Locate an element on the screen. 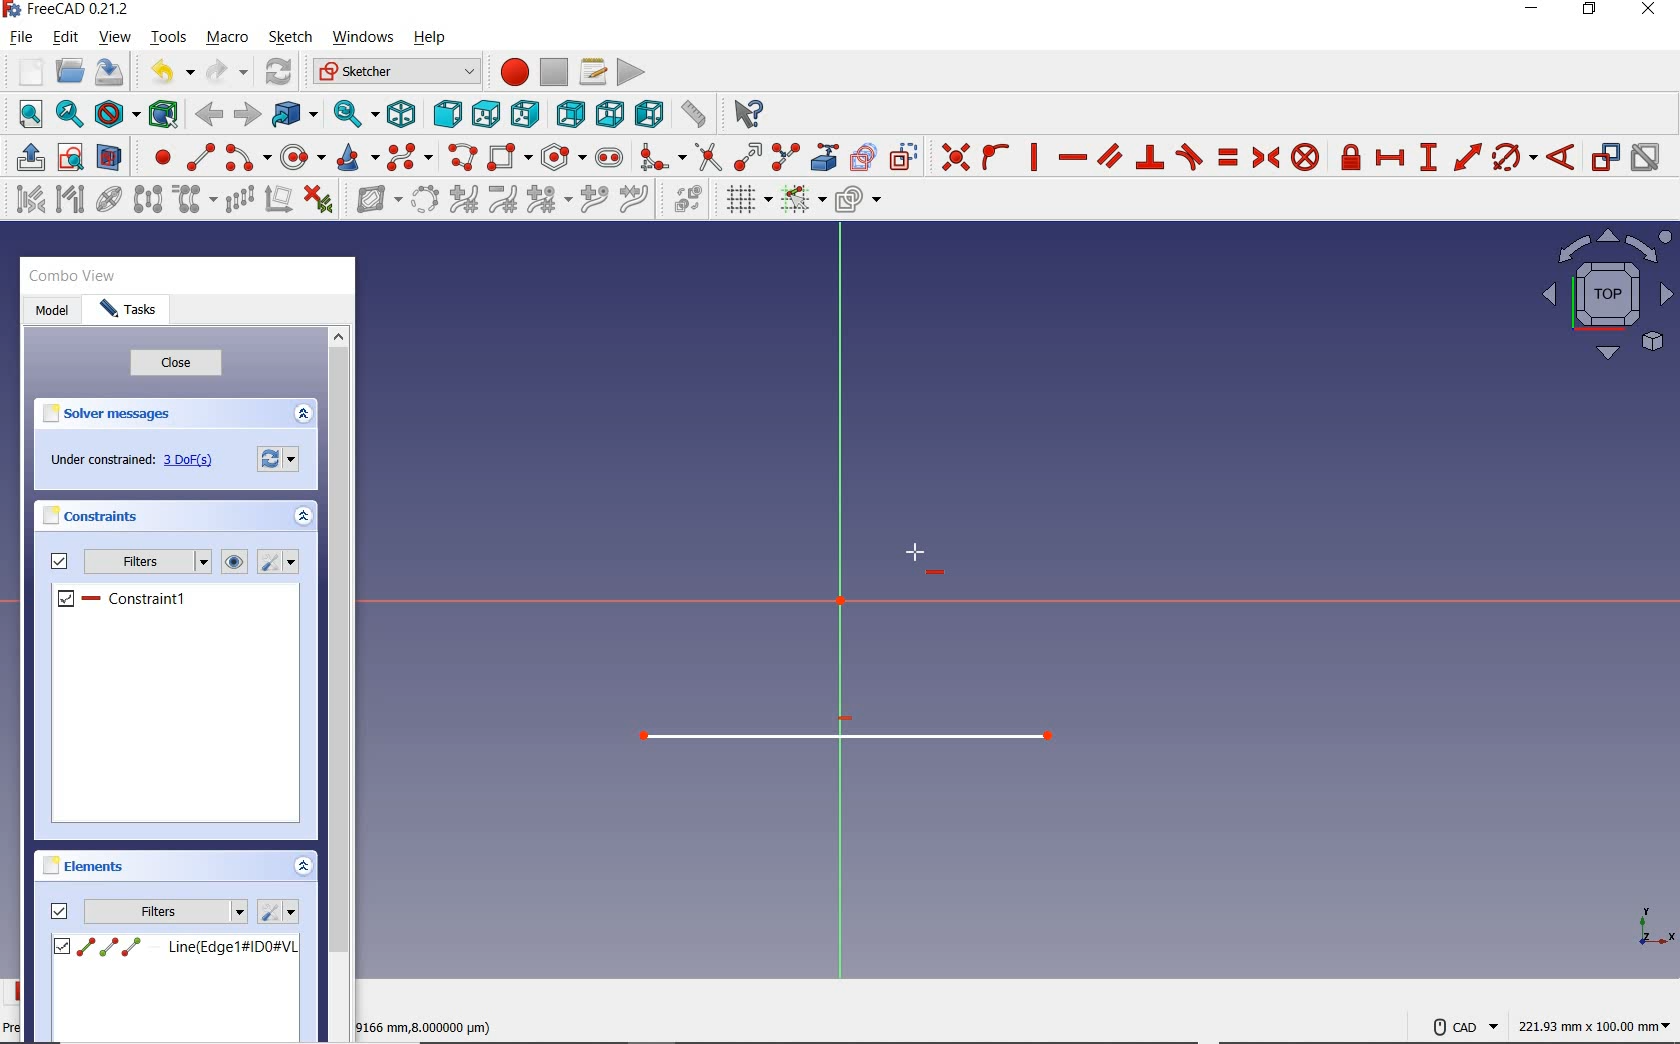 This screenshot has width=1680, height=1044. DECREASE B-SPLINE DEGREE is located at coordinates (502, 198).